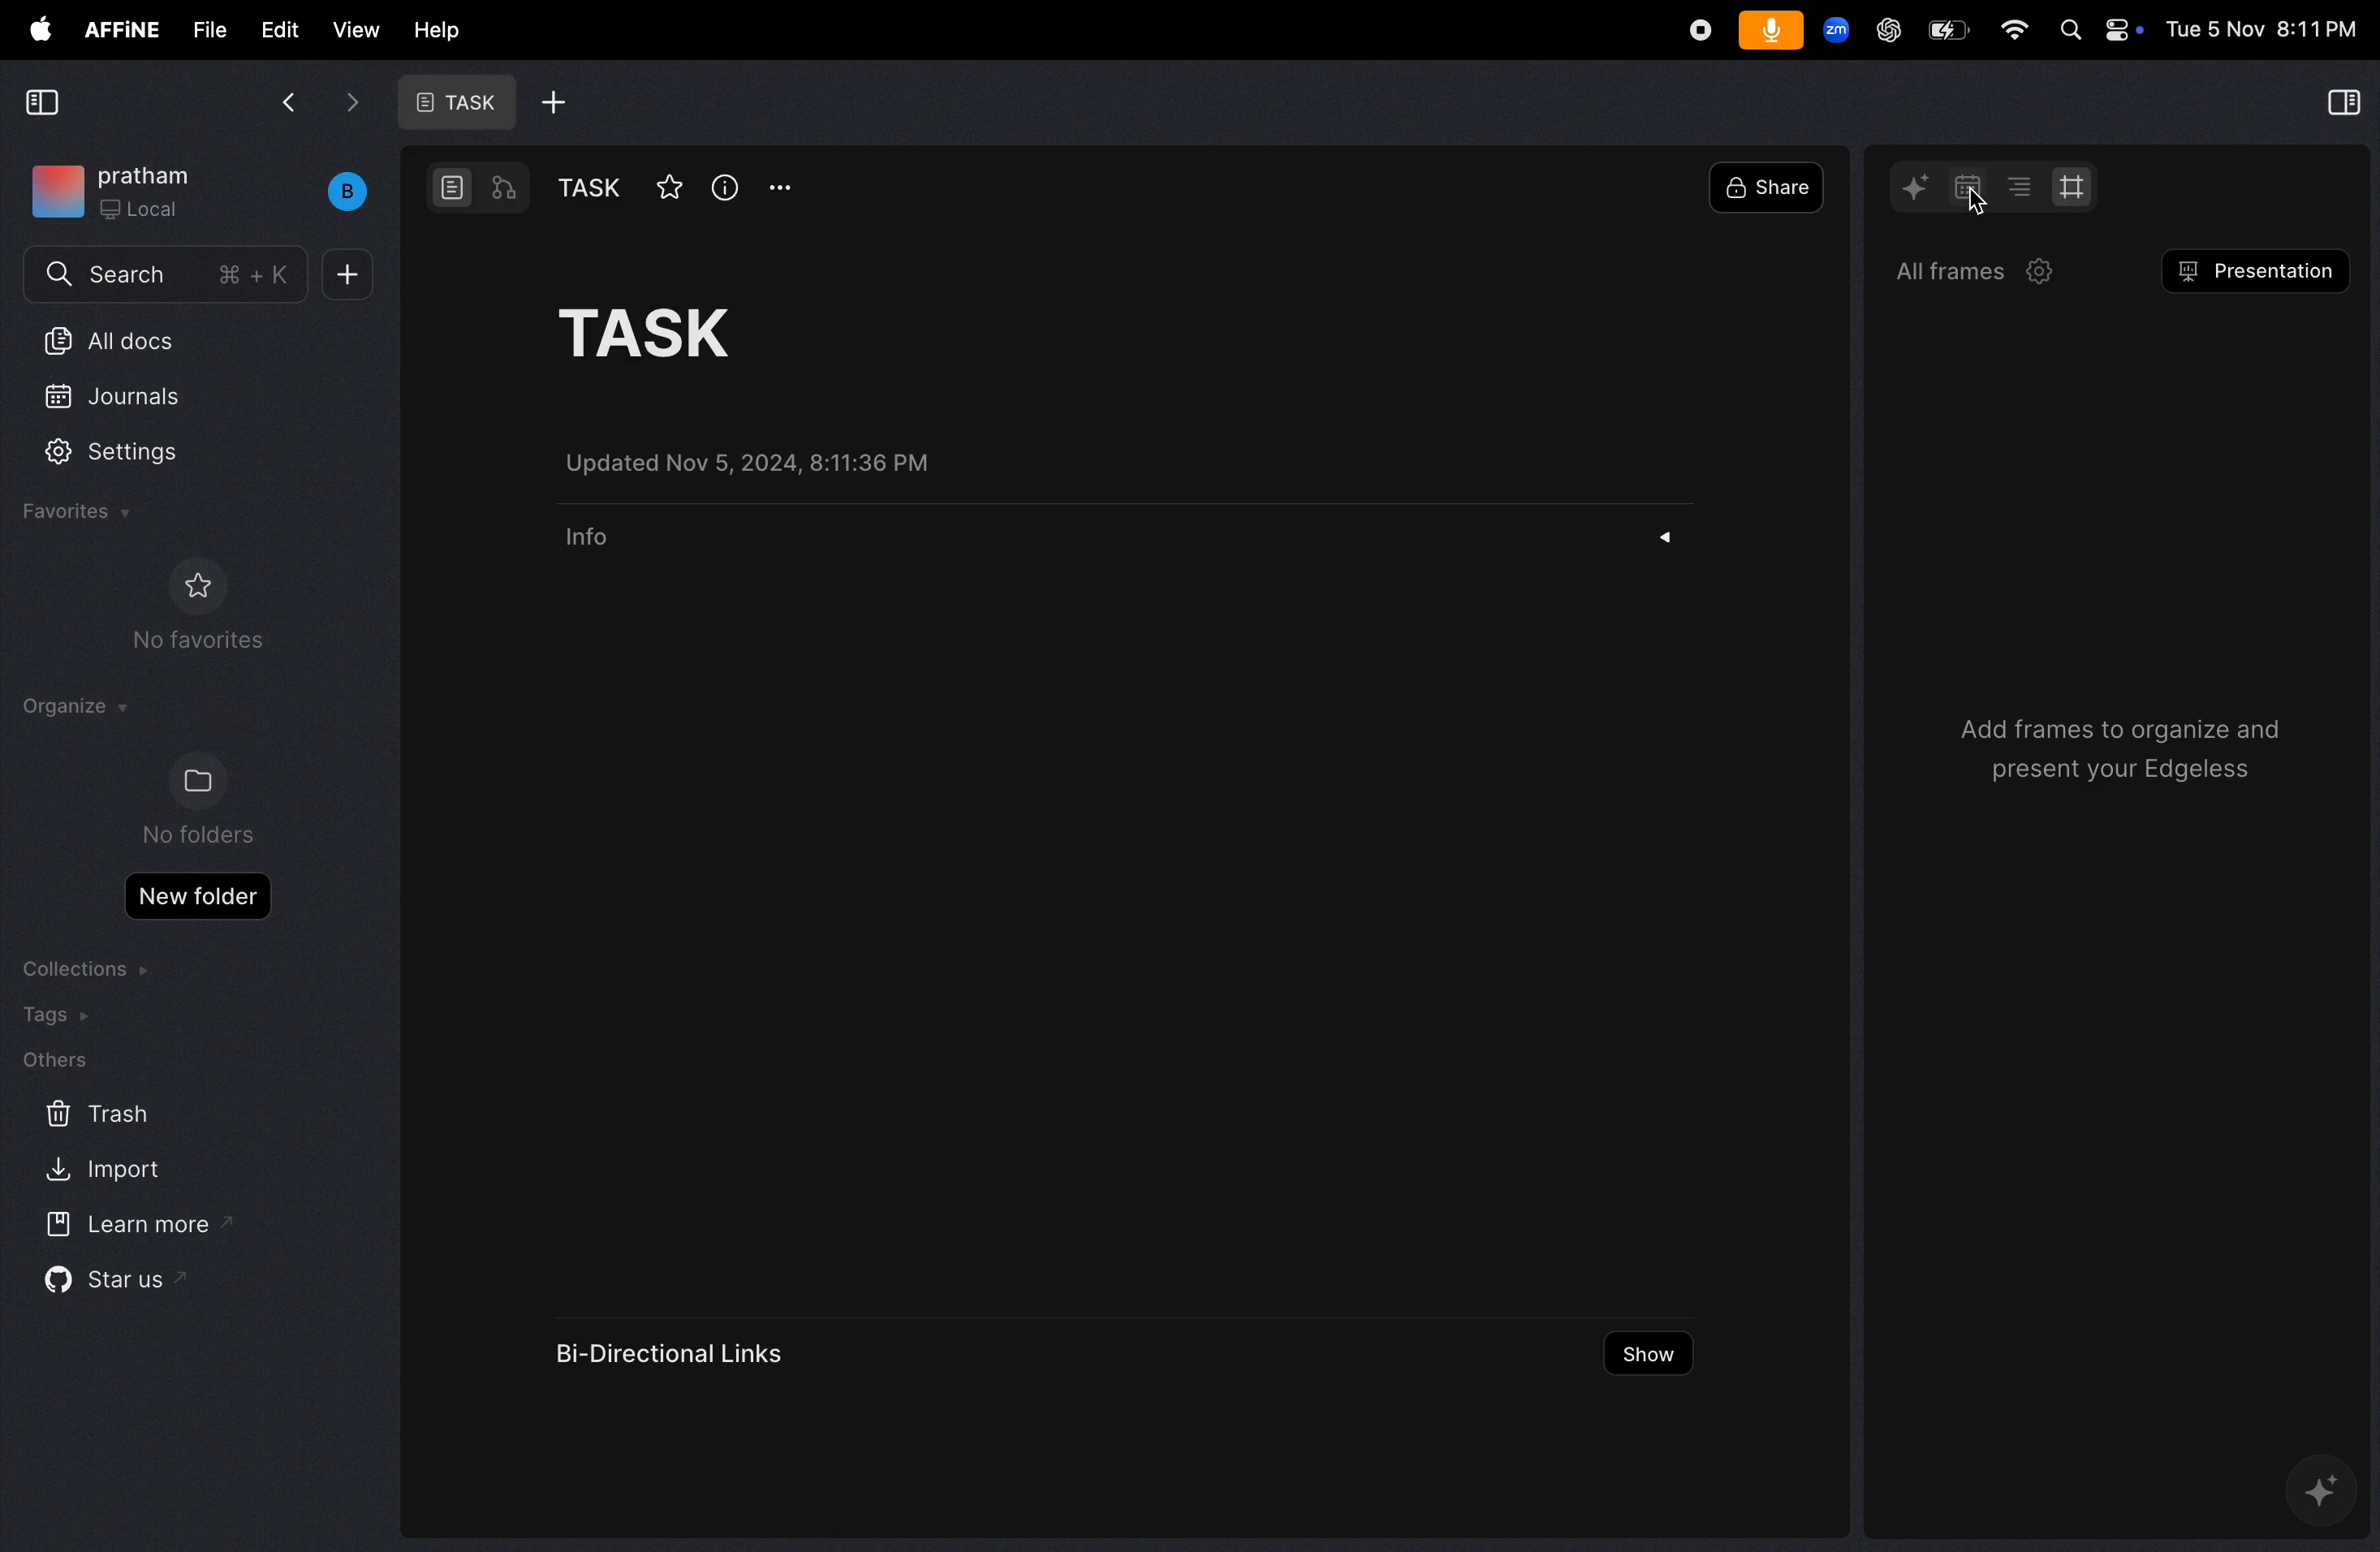 This screenshot has height=1552, width=2380. Describe the element at coordinates (207, 613) in the screenshot. I see `no favourites` at that location.